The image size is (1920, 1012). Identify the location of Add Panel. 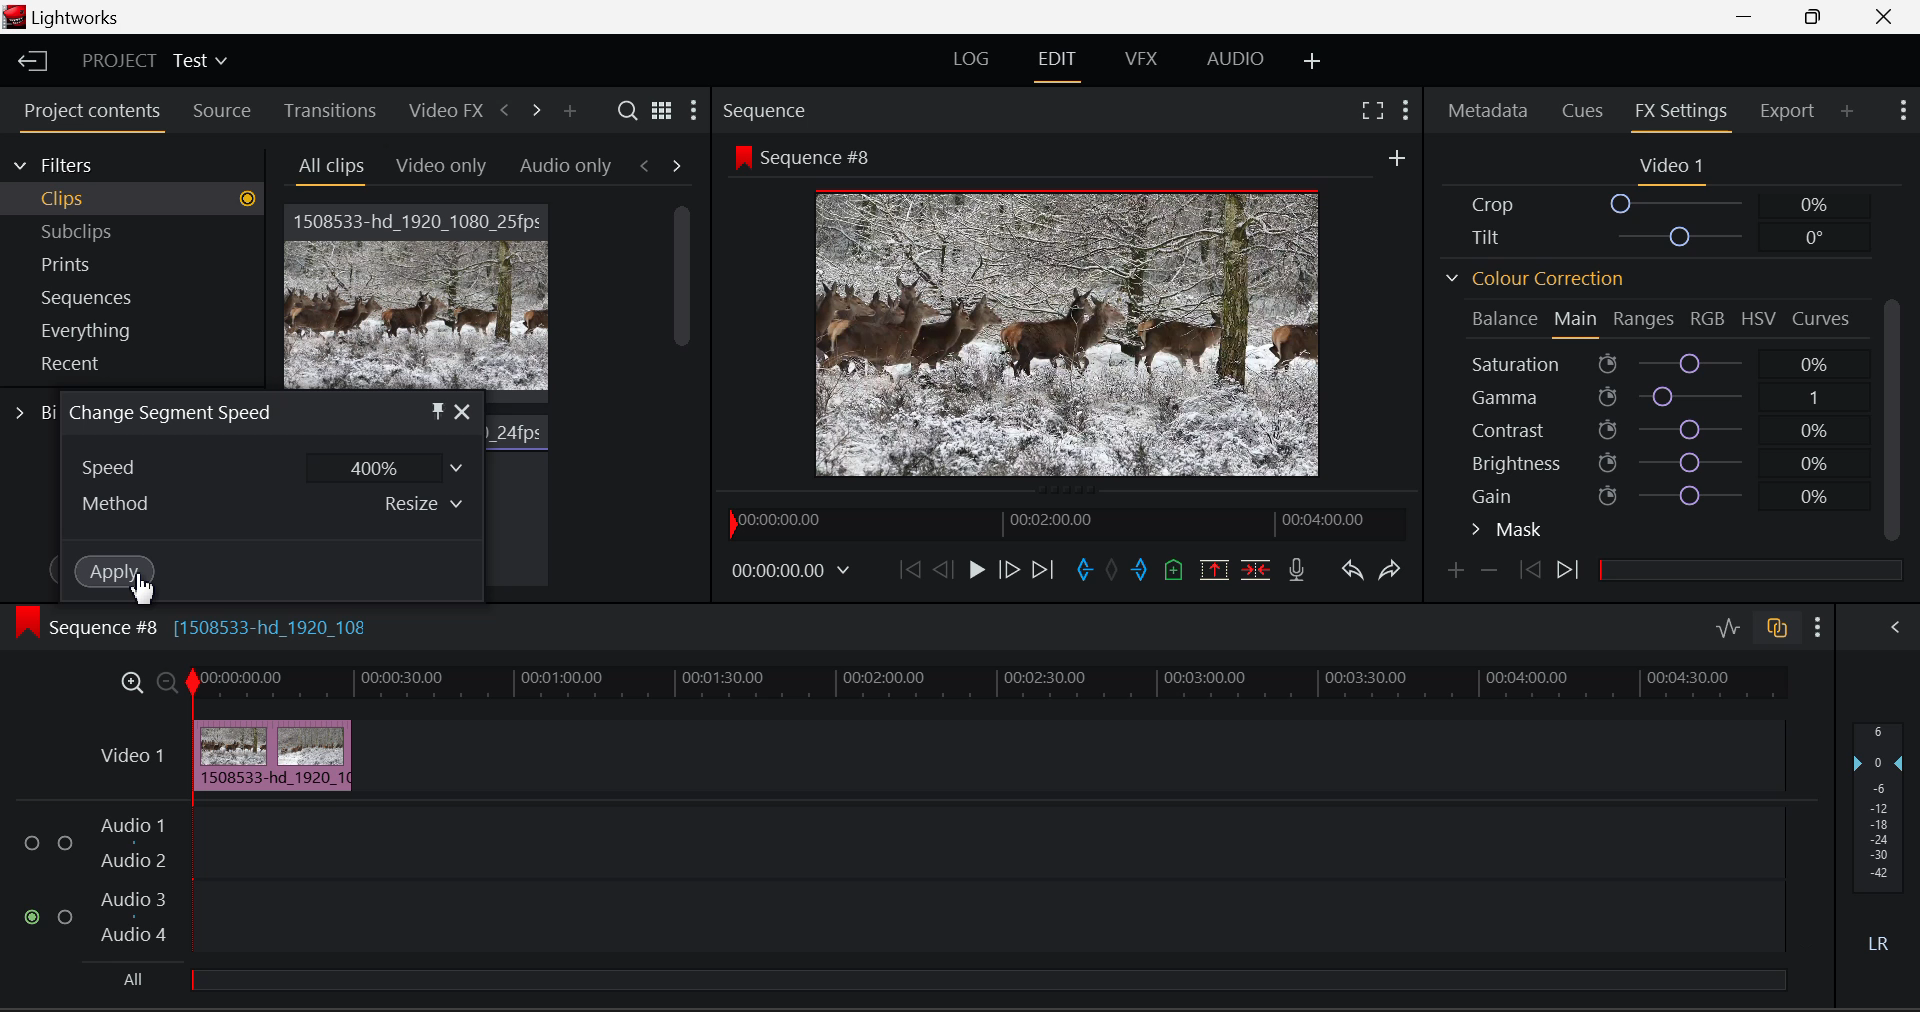
(1849, 113).